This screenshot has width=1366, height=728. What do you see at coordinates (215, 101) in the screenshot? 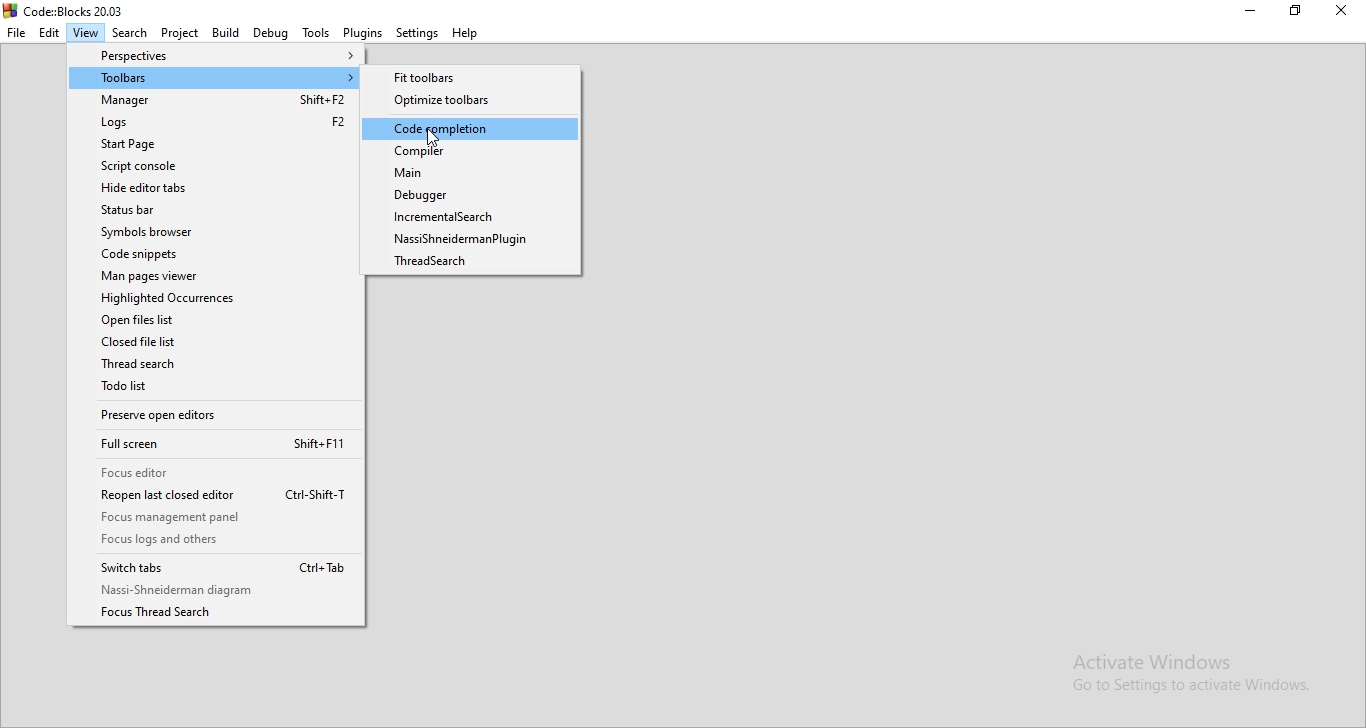
I see `Manager` at bounding box center [215, 101].